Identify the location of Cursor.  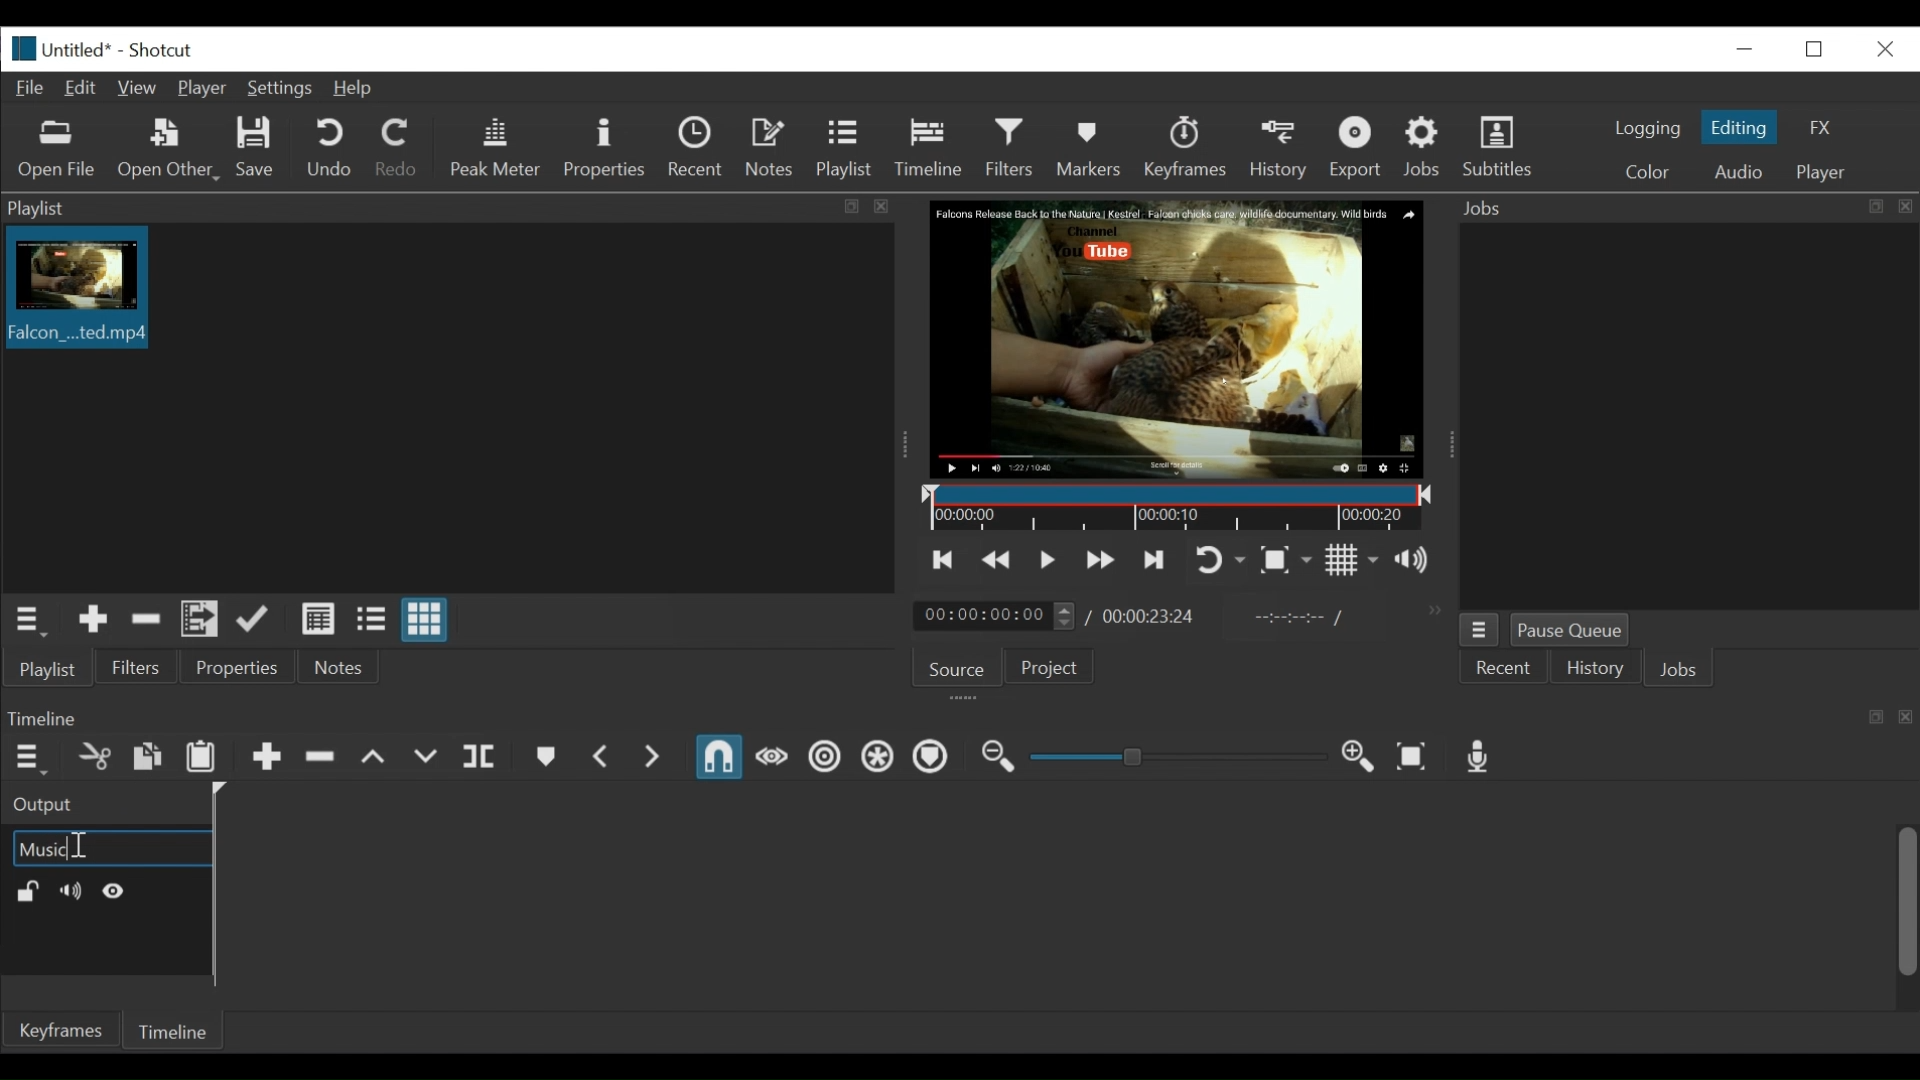
(77, 848).